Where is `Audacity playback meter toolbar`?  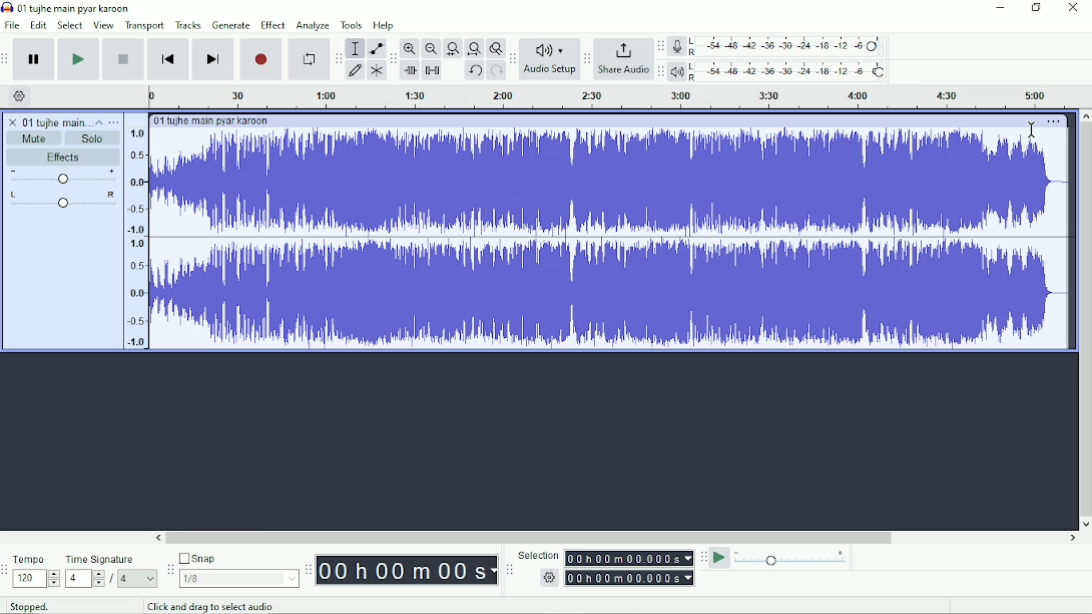
Audacity playback meter toolbar is located at coordinates (662, 71).